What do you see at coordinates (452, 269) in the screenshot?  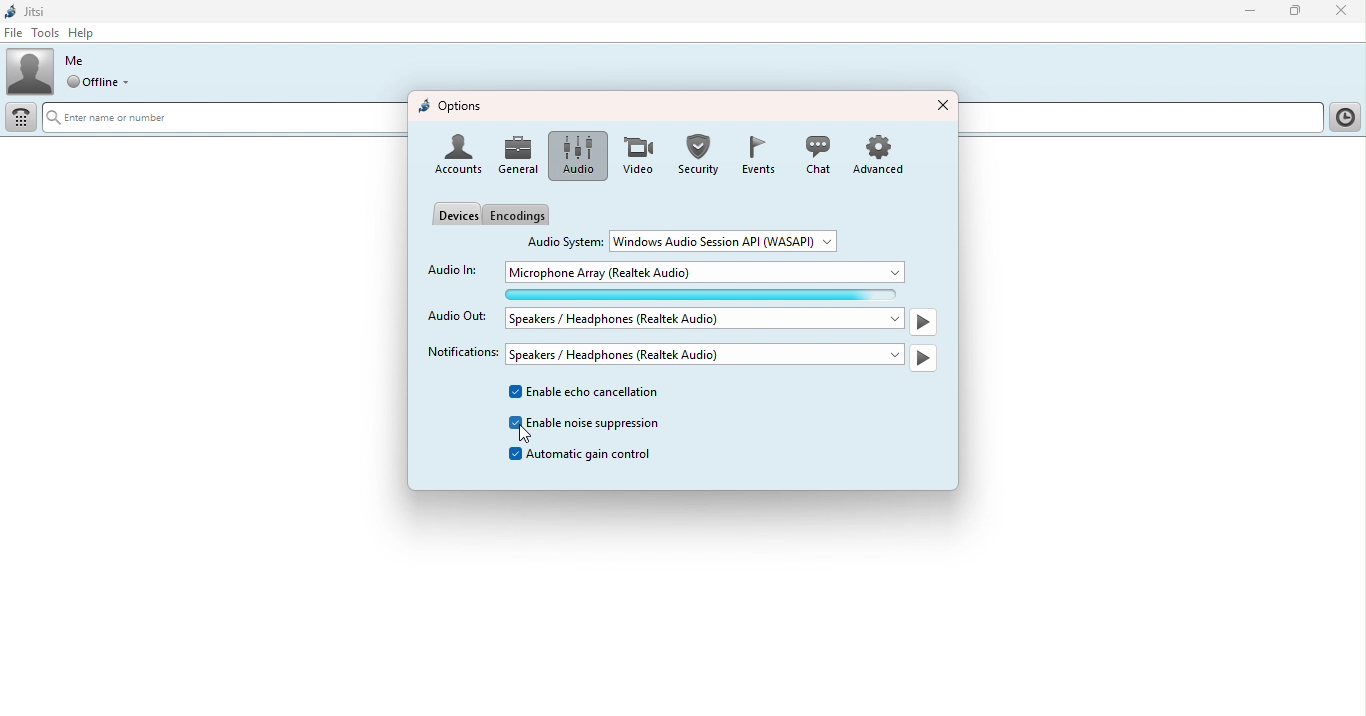 I see `Audio in` at bounding box center [452, 269].